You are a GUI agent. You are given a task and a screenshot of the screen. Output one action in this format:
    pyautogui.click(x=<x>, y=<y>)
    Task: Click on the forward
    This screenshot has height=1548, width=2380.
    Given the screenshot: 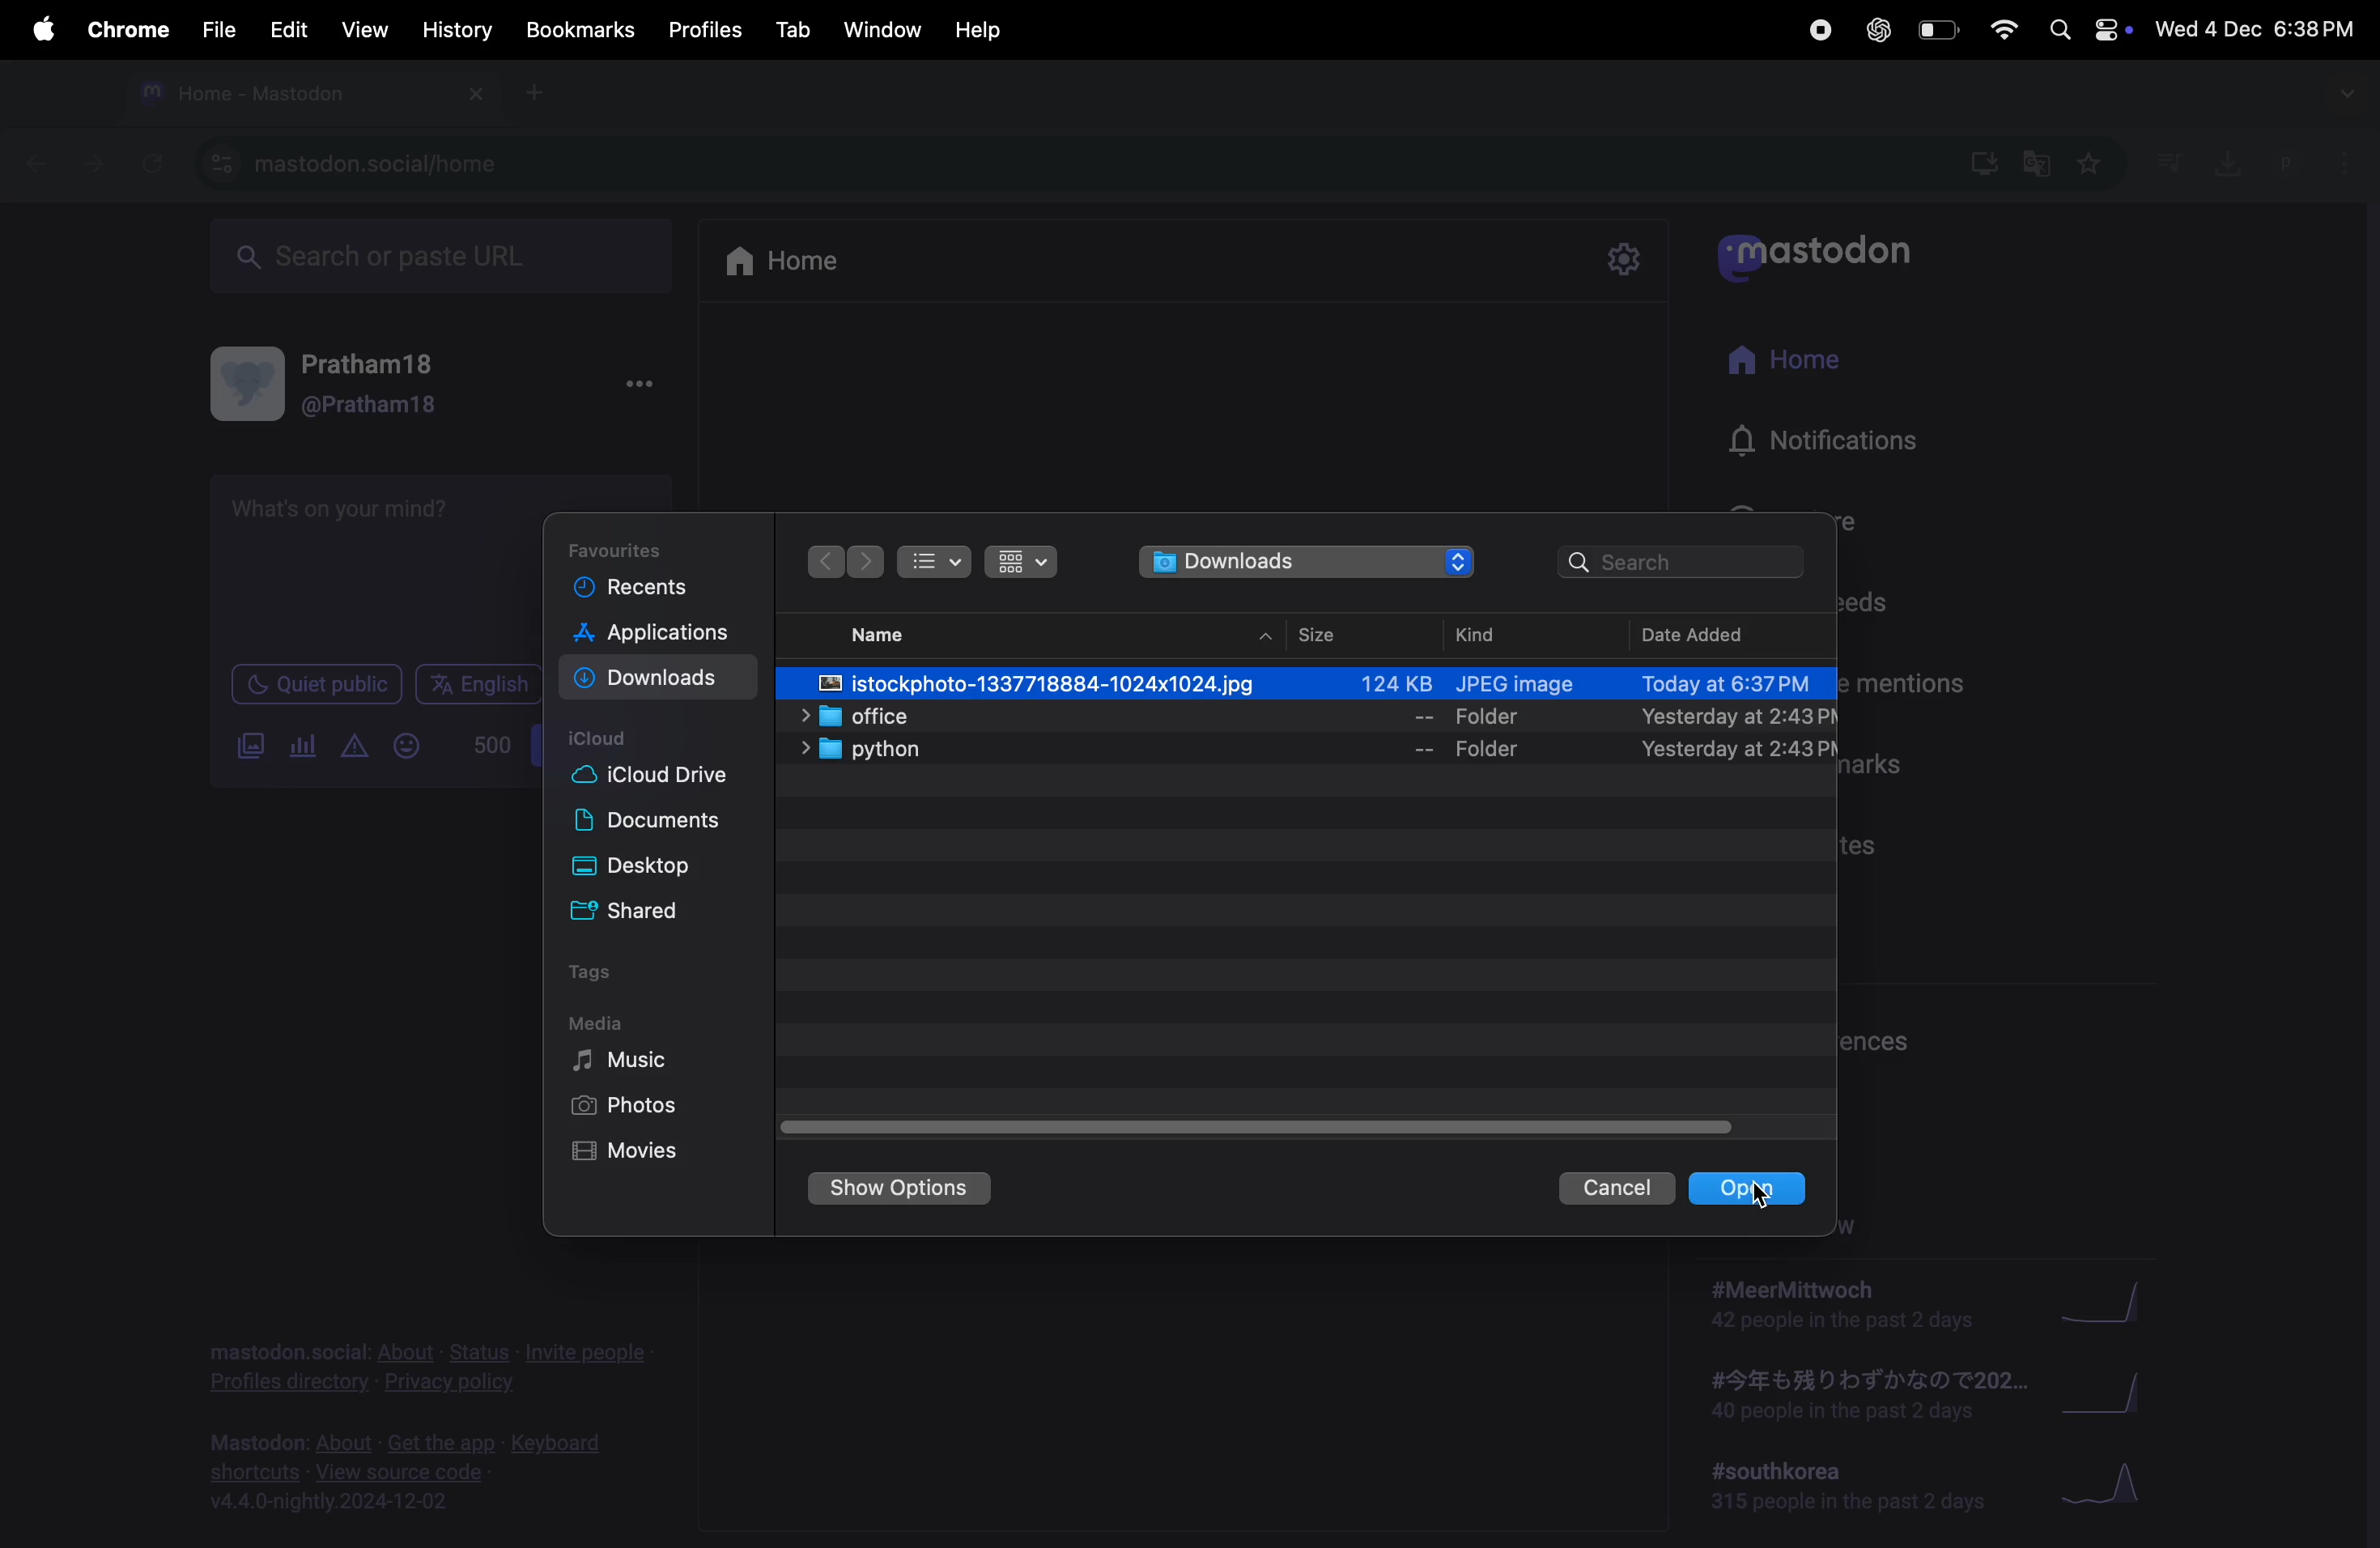 What is the action you would take?
    pyautogui.click(x=868, y=563)
    